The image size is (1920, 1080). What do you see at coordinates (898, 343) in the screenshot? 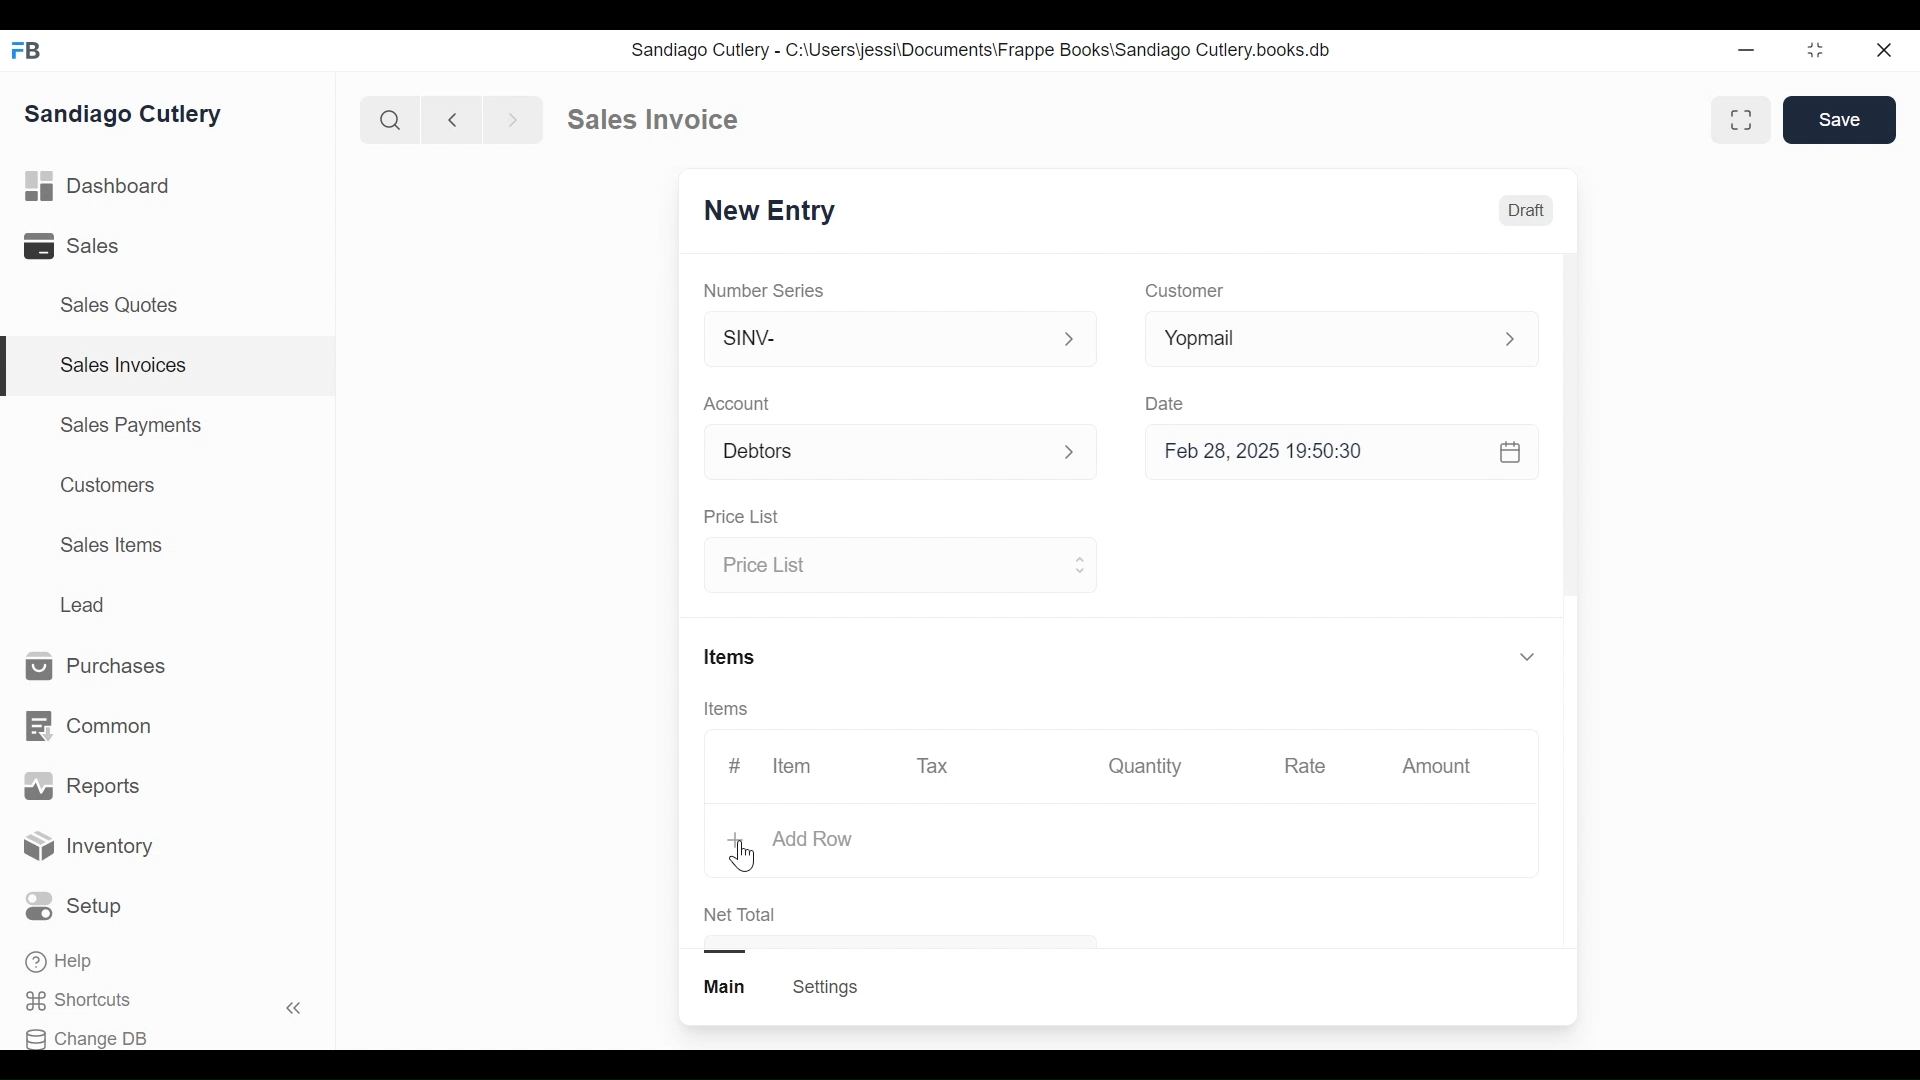
I see `SINV-` at bounding box center [898, 343].